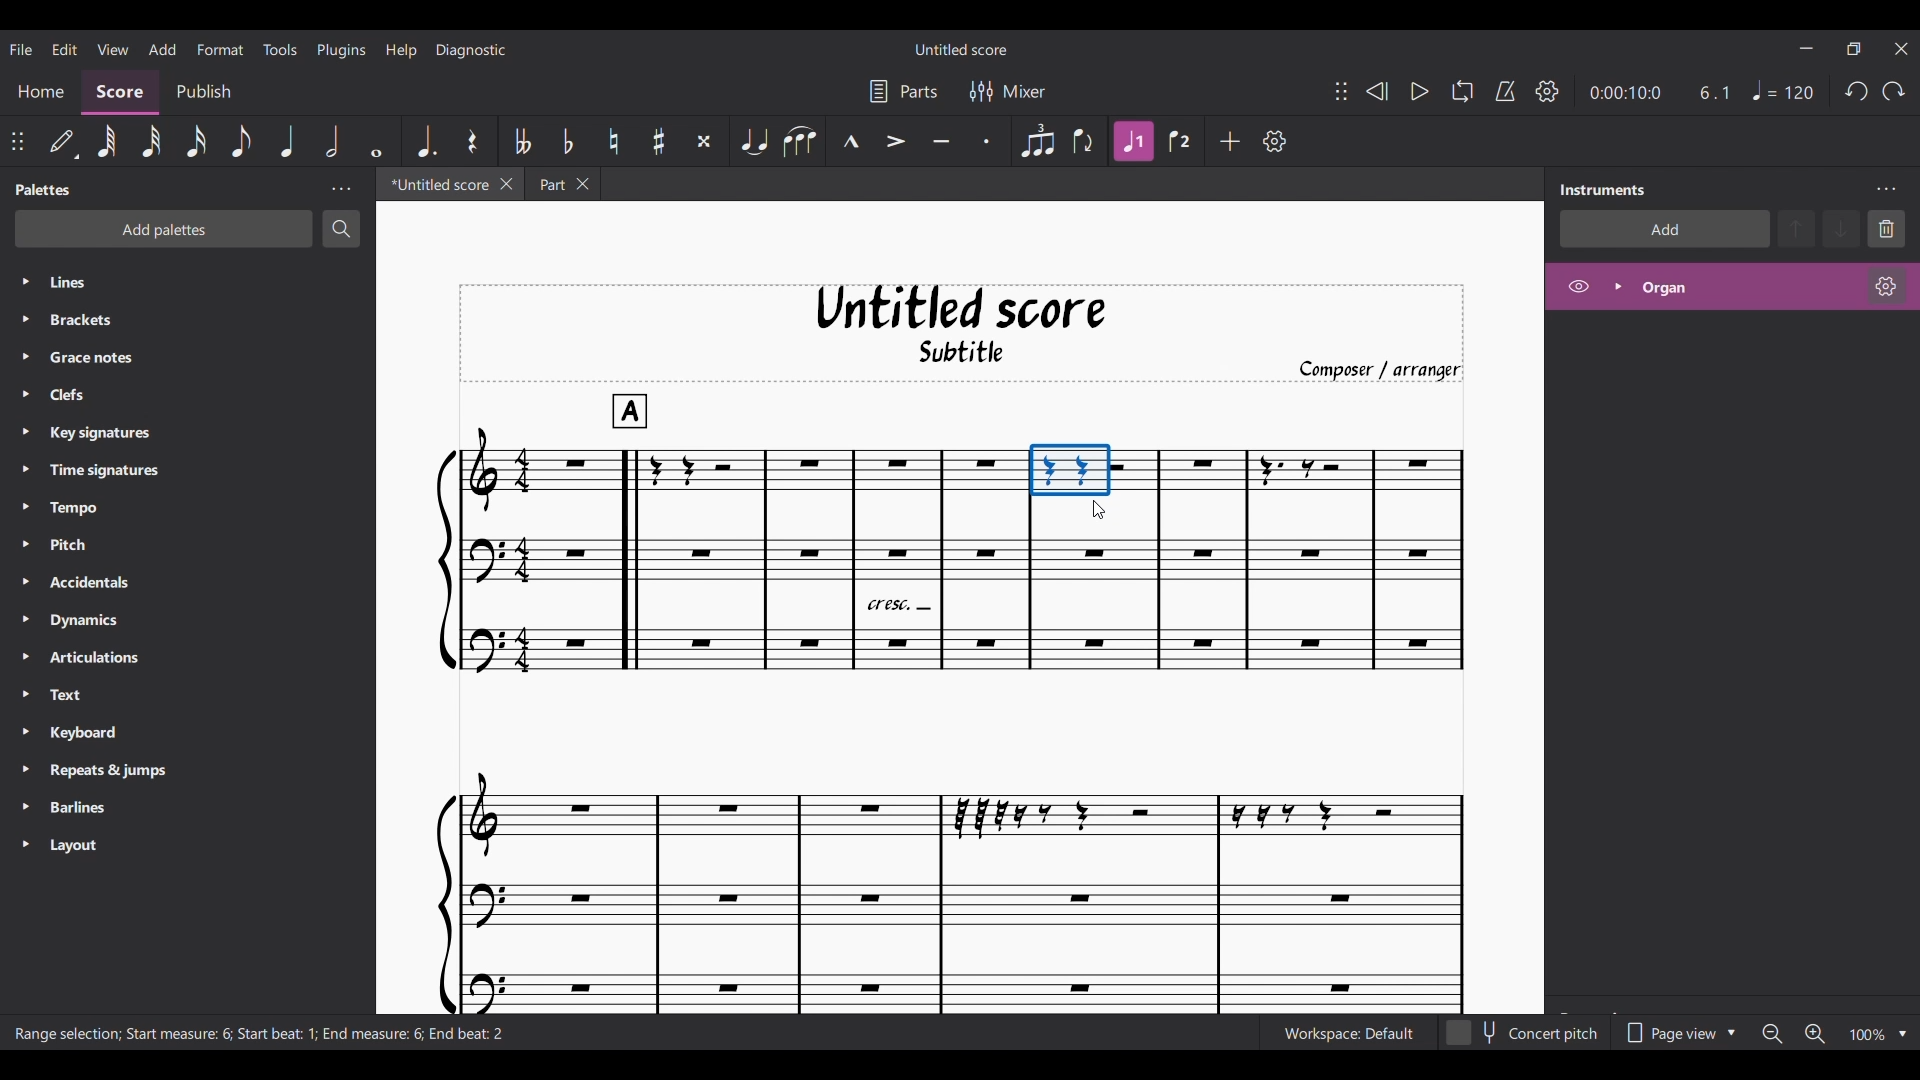  I want to click on Flip direction, so click(1083, 142).